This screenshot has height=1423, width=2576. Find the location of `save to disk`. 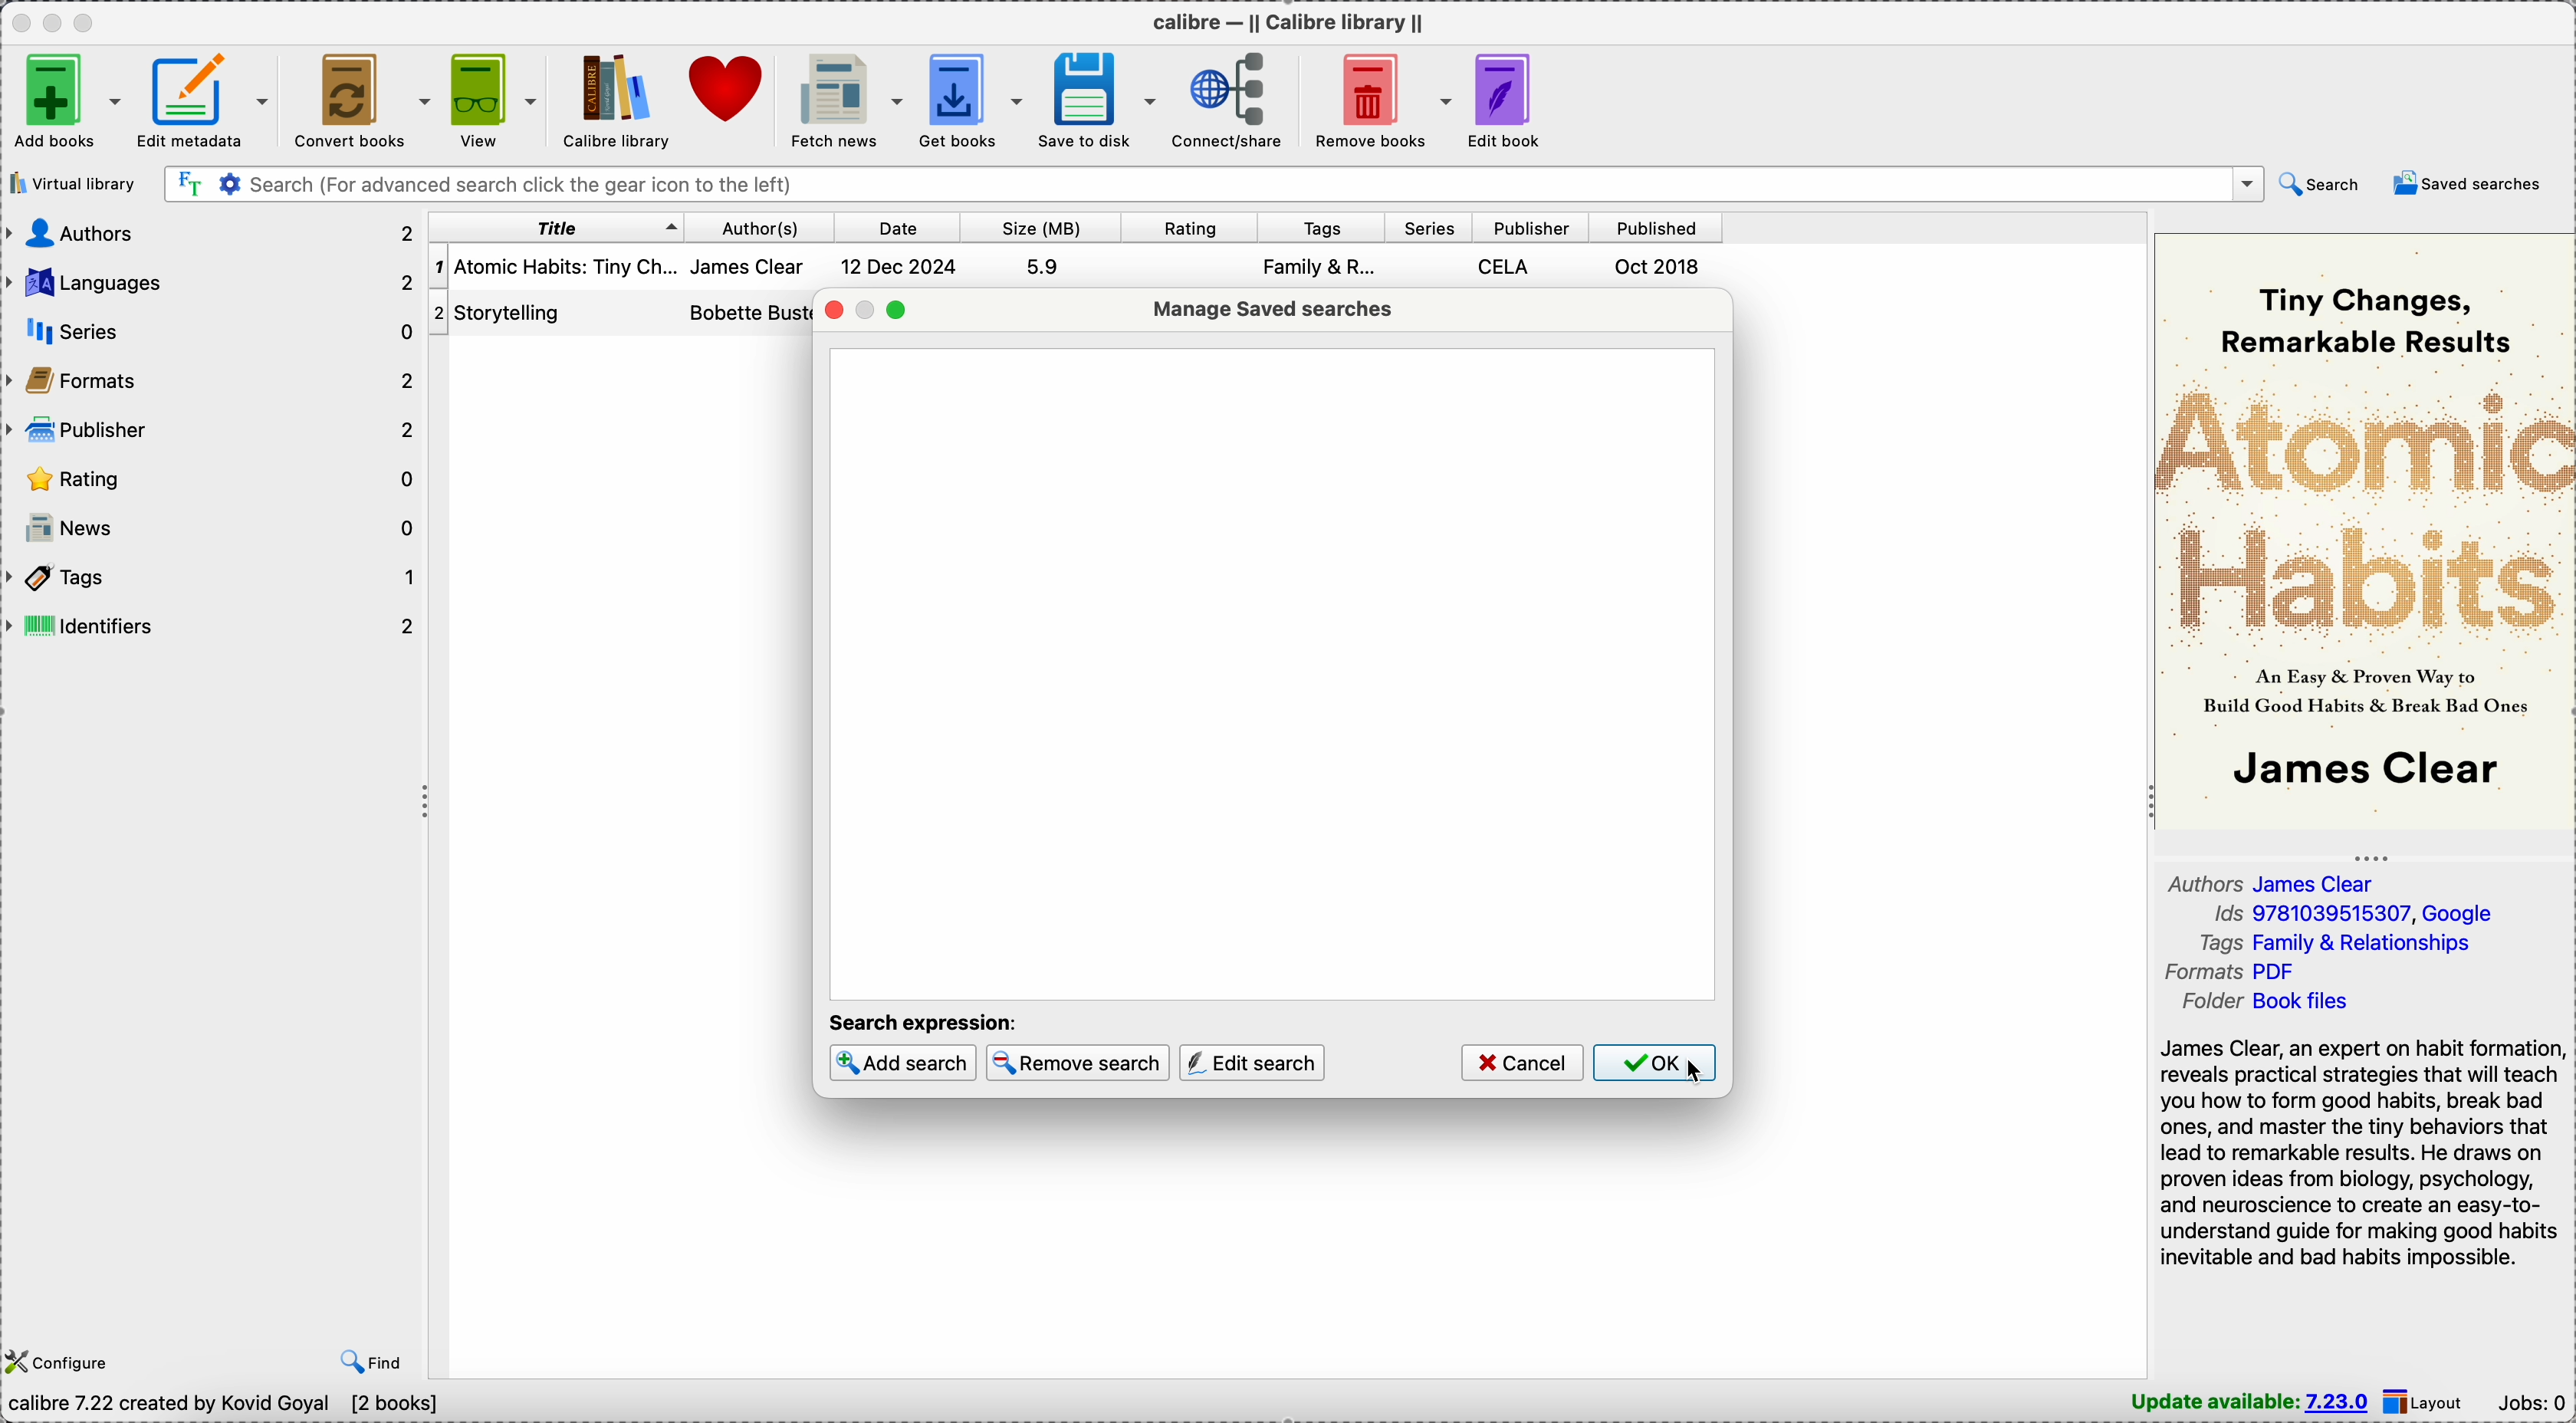

save to disk is located at coordinates (1098, 101).